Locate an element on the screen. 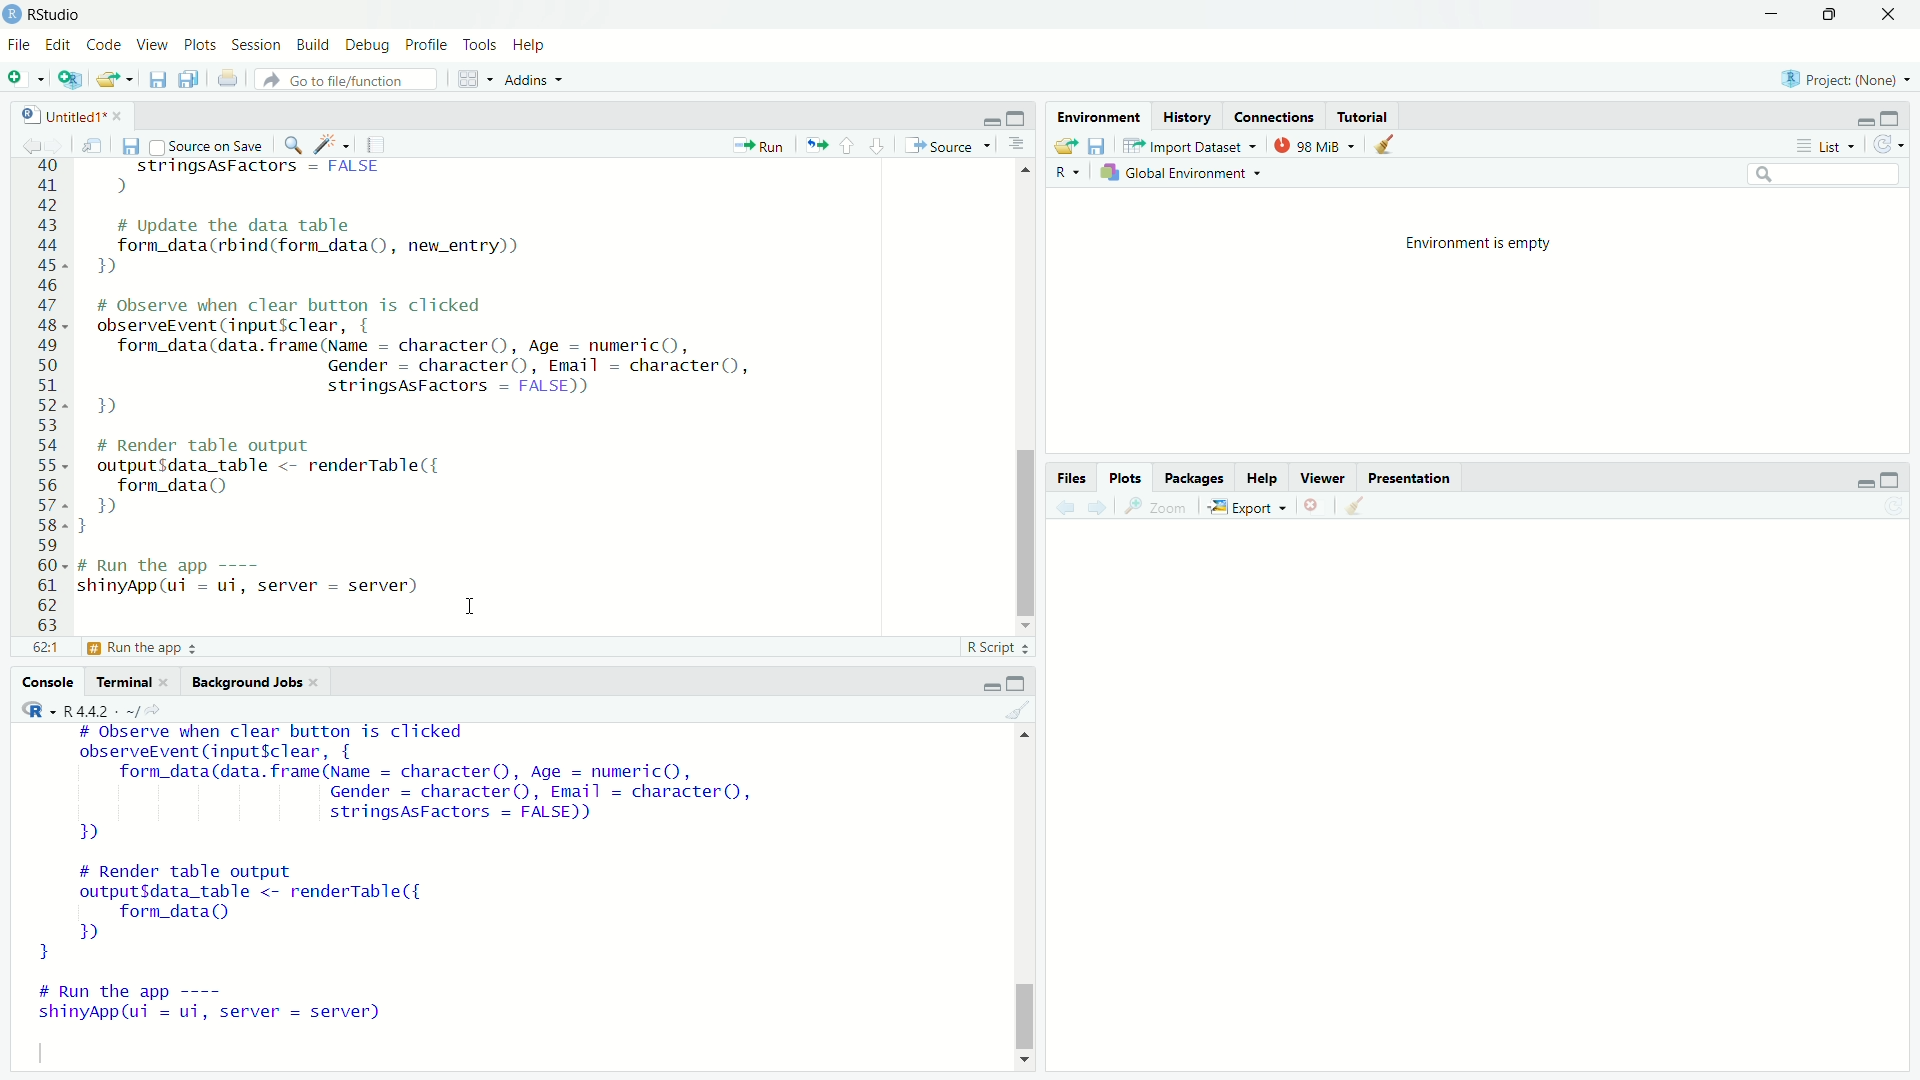 This screenshot has width=1920, height=1080. view a larger version of the plot in new window is located at coordinates (1155, 507).